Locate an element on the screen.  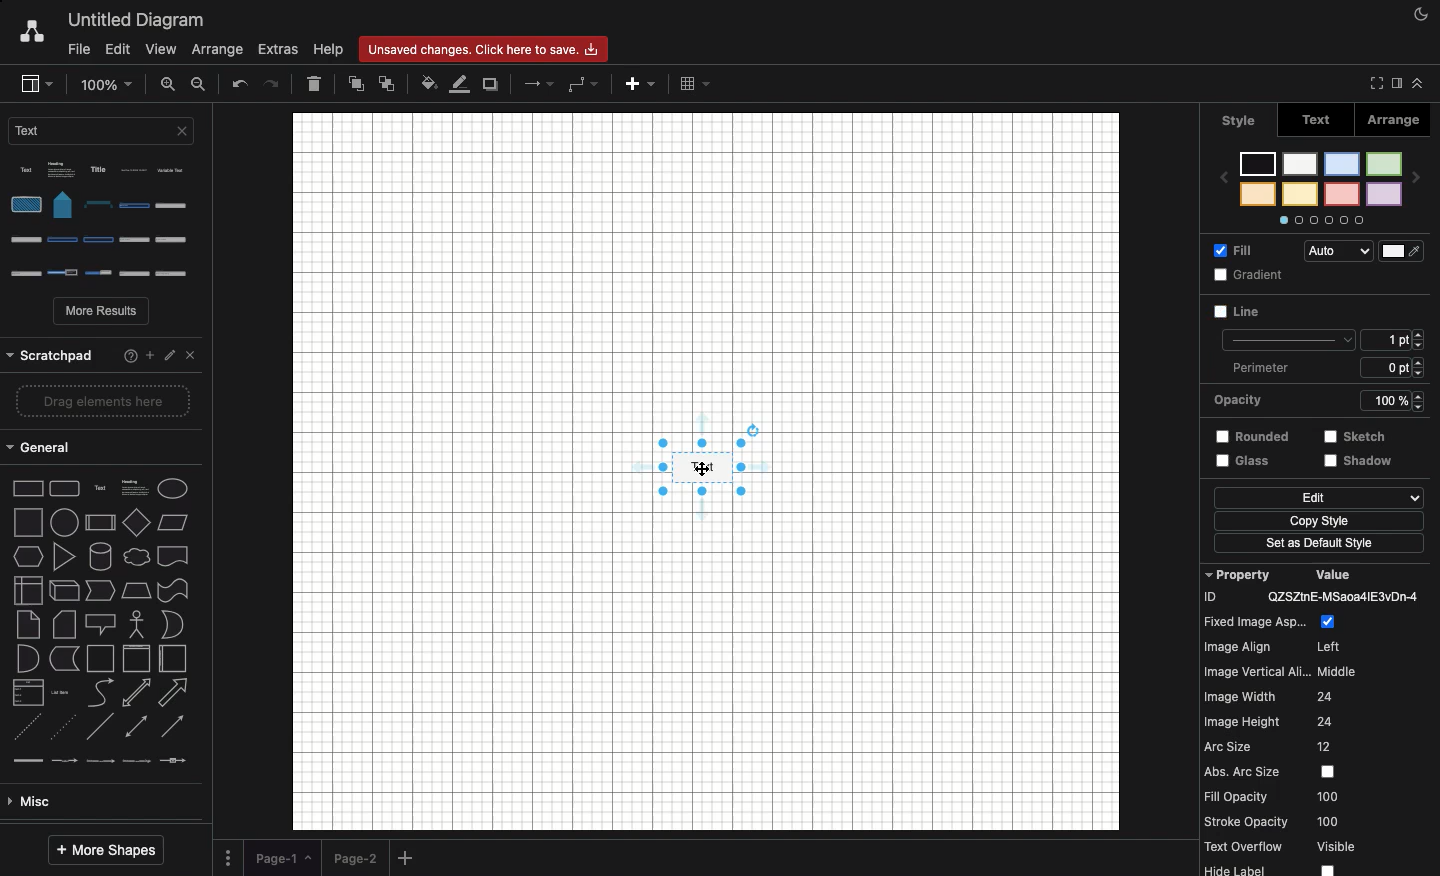
Text is located at coordinates (105, 136).